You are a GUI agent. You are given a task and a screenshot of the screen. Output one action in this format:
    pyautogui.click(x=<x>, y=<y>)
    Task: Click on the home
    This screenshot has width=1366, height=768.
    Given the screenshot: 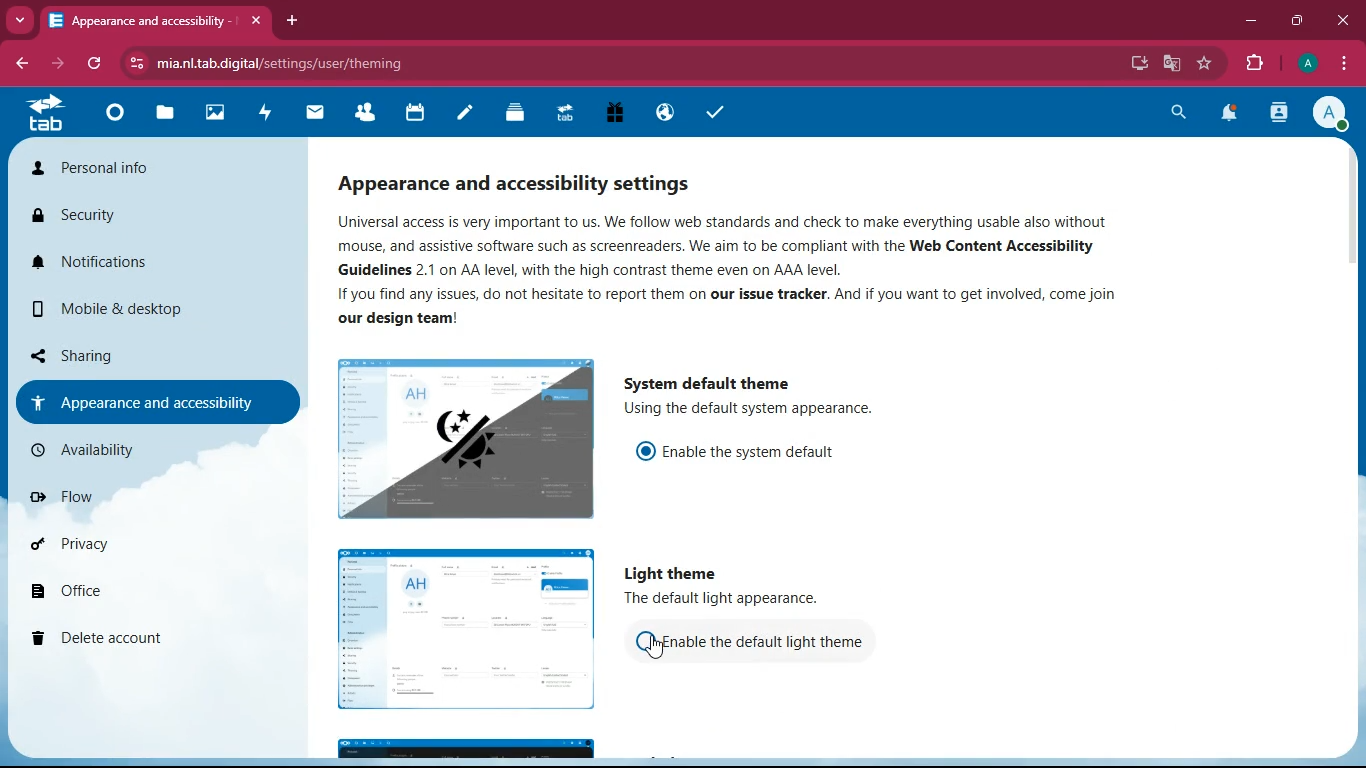 What is the action you would take?
    pyautogui.click(x=114, y=117)
    